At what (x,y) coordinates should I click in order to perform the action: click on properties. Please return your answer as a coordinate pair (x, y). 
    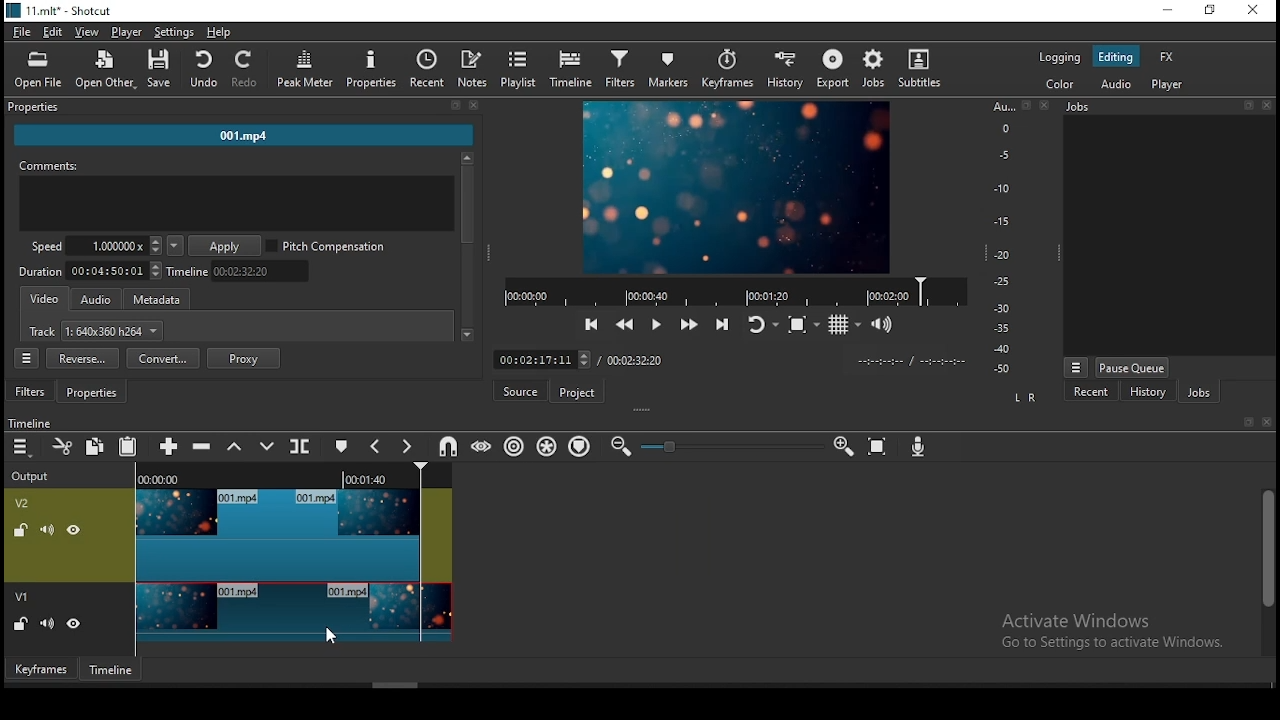
    Looking at the image, I should click on (95, 393).